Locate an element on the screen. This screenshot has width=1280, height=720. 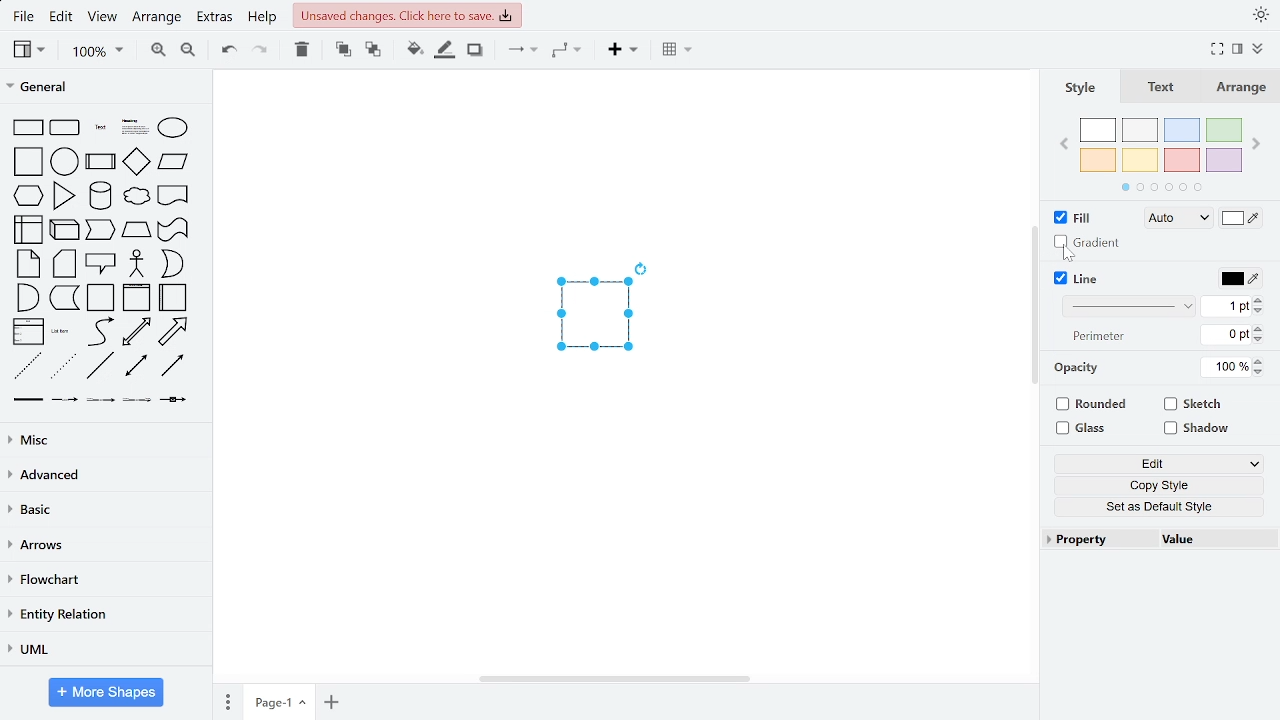
general shapes is located at coordinates (61, 194).